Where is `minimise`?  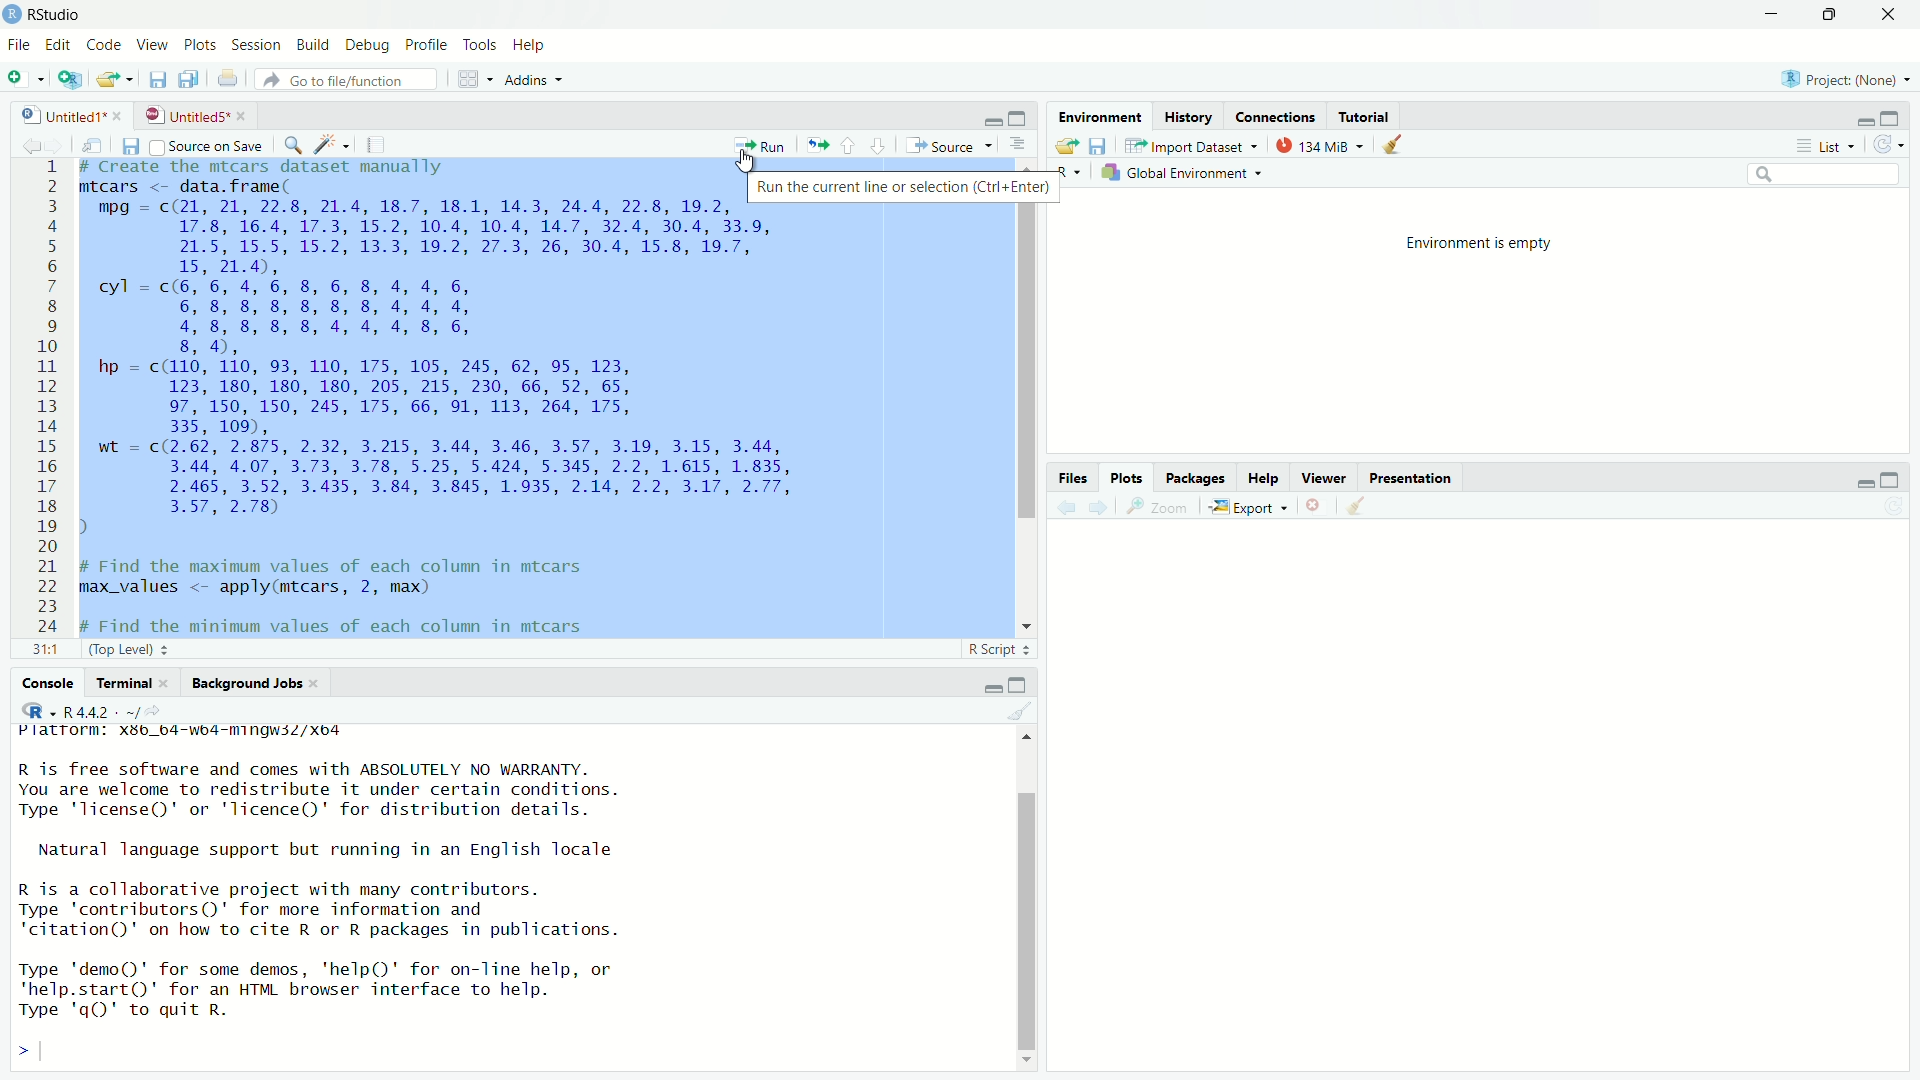
minimise is located at coordinates (1865, 116).